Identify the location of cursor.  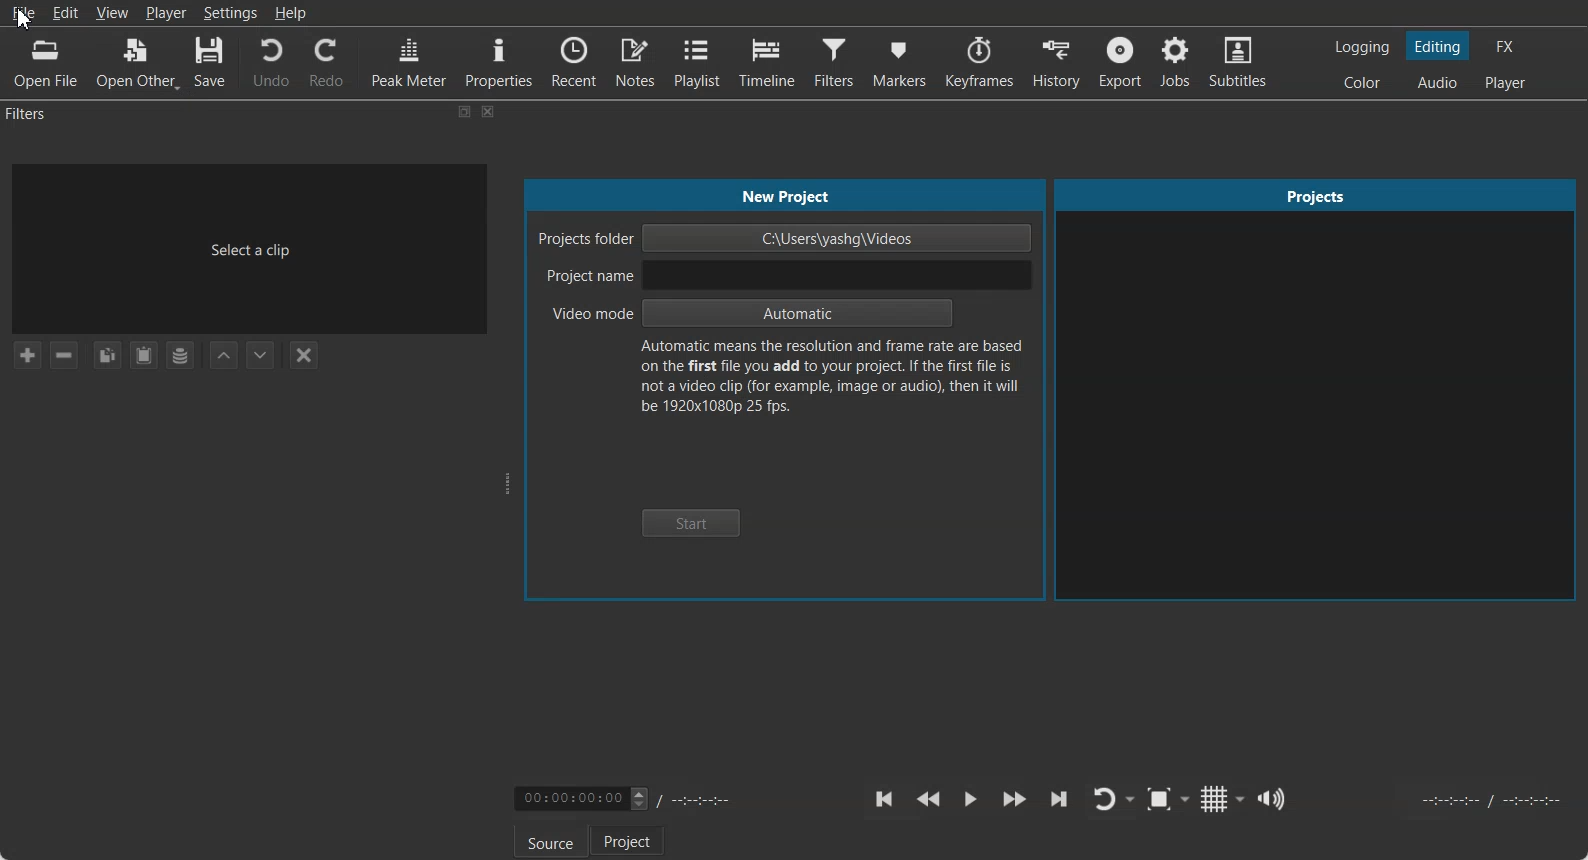
(24, 22).